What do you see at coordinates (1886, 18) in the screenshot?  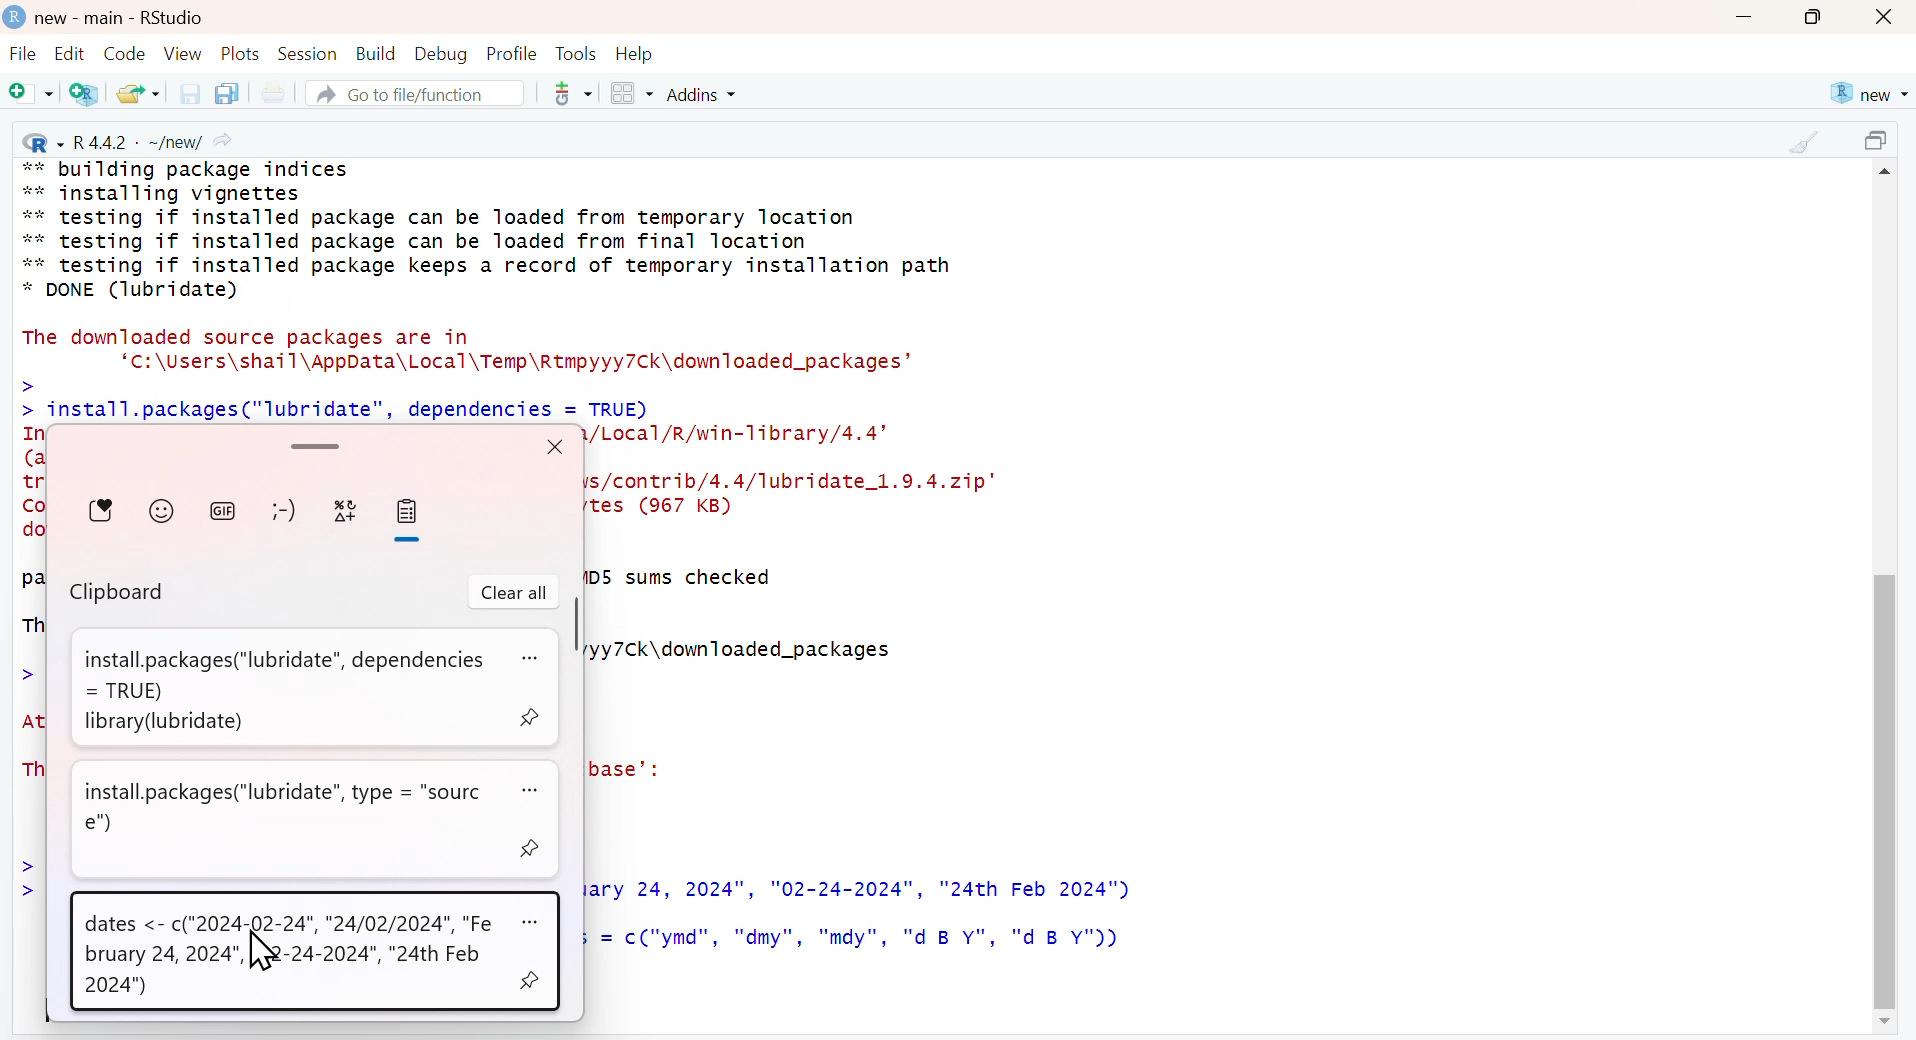 I see `close` at bounding box center [1886, 18].